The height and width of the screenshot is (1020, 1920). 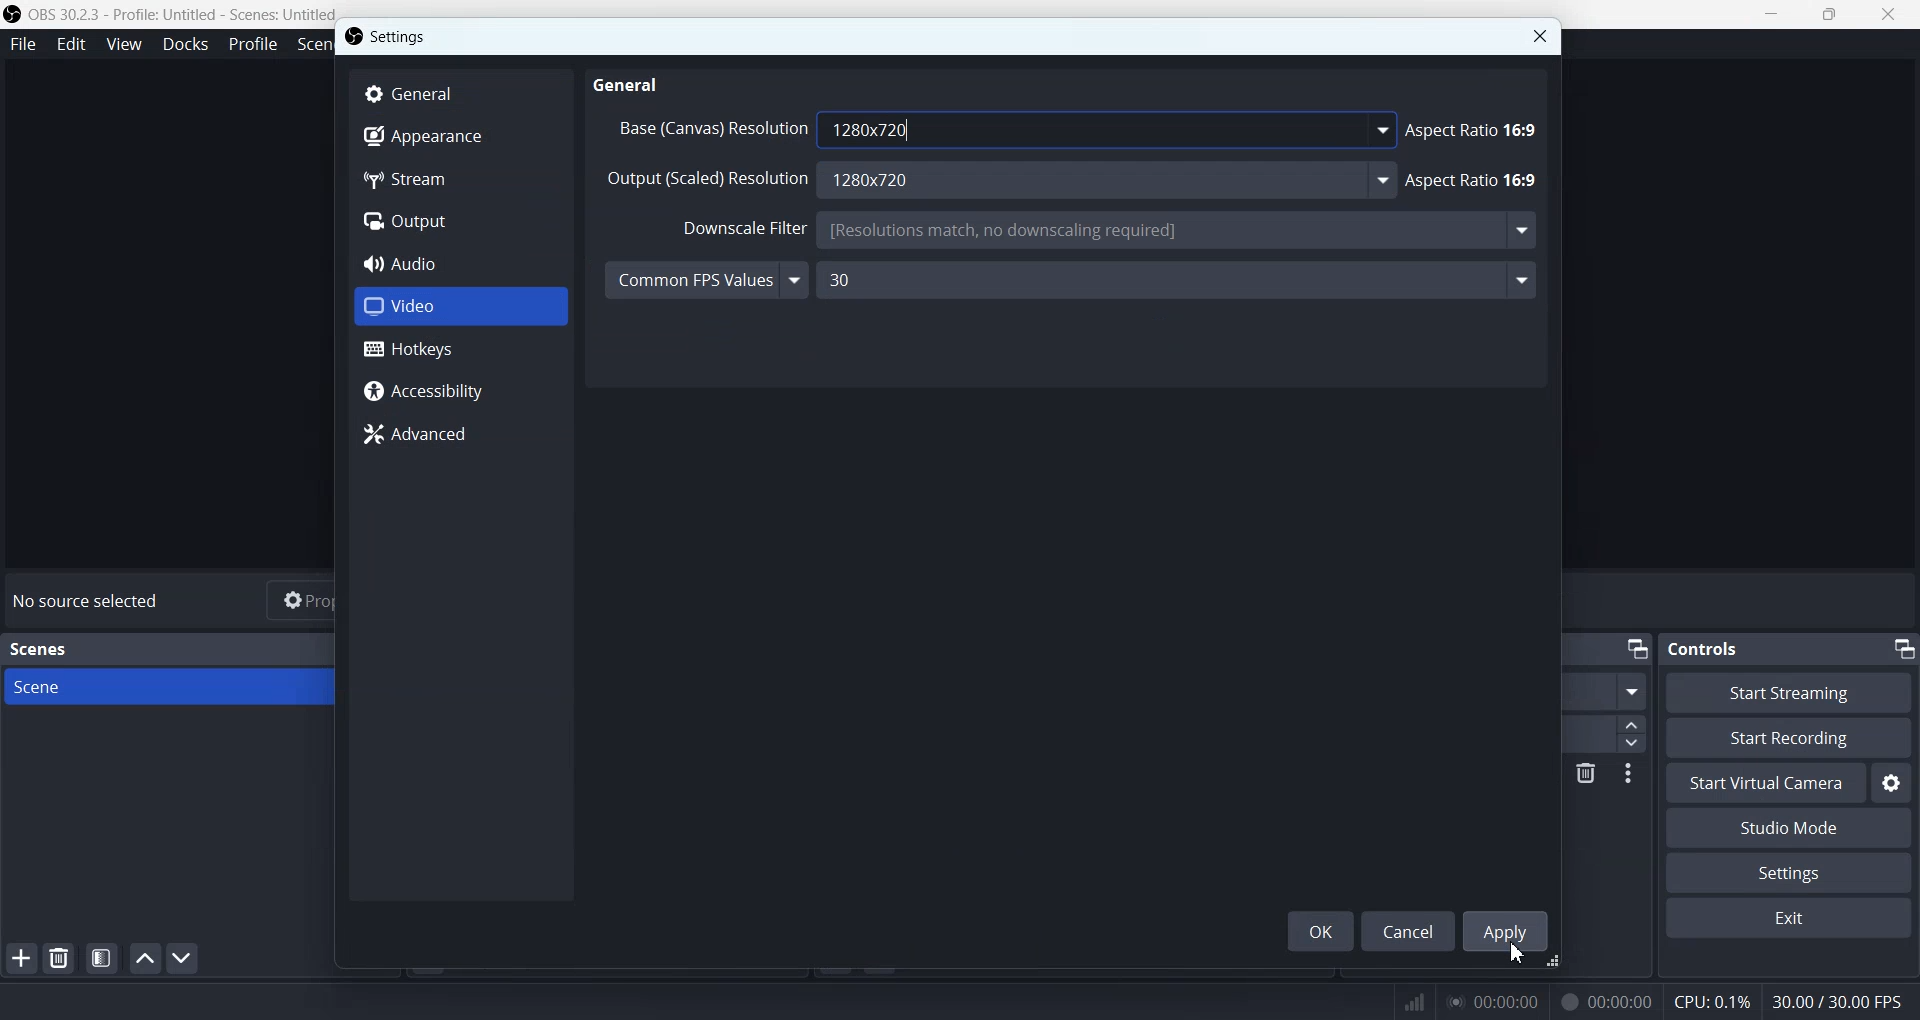 What do you see at coordinates (1708, 1001) in the screenshot?
I see `CPU: 0.1%` at bounding box center [1708, 1001].